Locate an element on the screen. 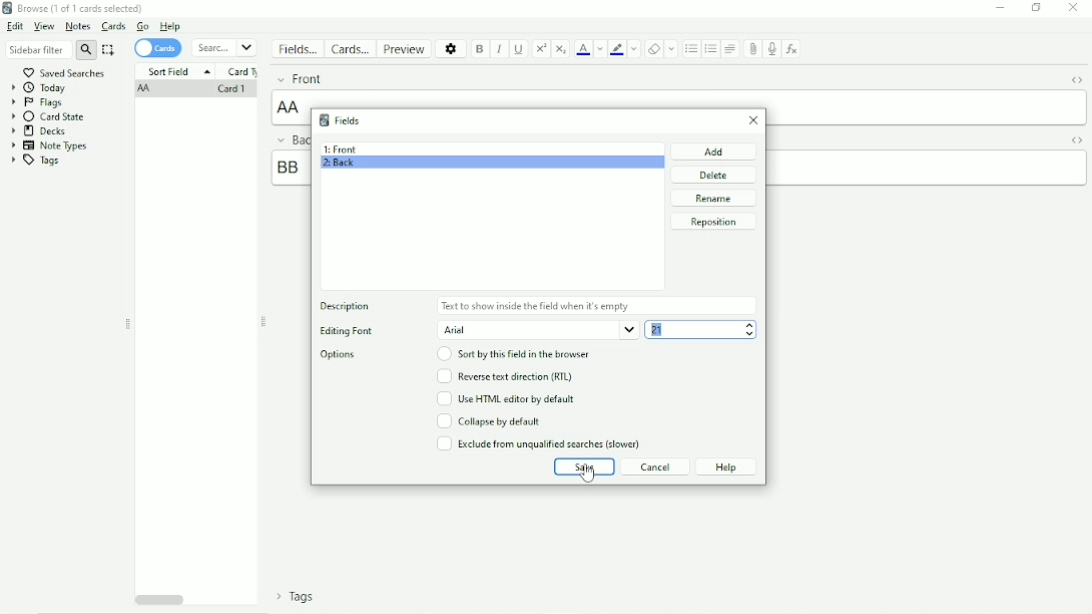 This screenshot has width=1092, height=614. BB is located at coordinates (288, 167).